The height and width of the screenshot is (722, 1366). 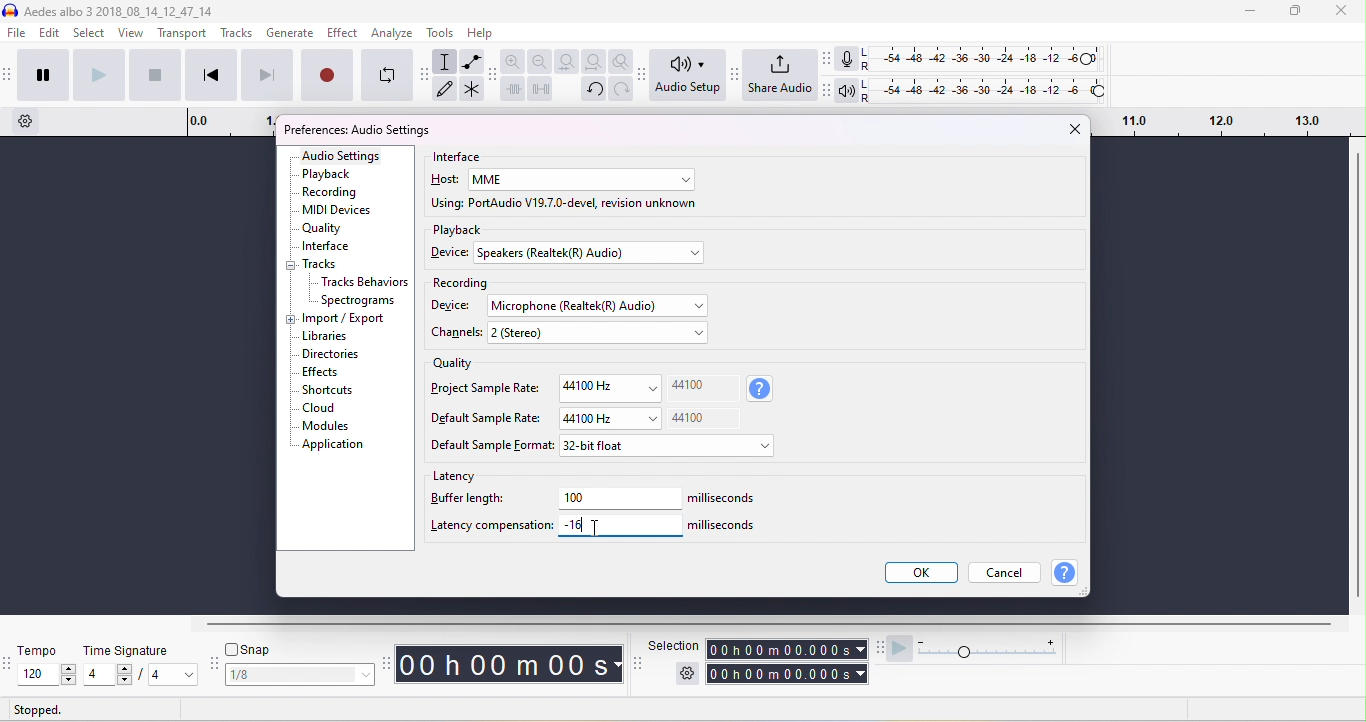 I want to click on audacity tools toolbar, so click(x=427, y=74).